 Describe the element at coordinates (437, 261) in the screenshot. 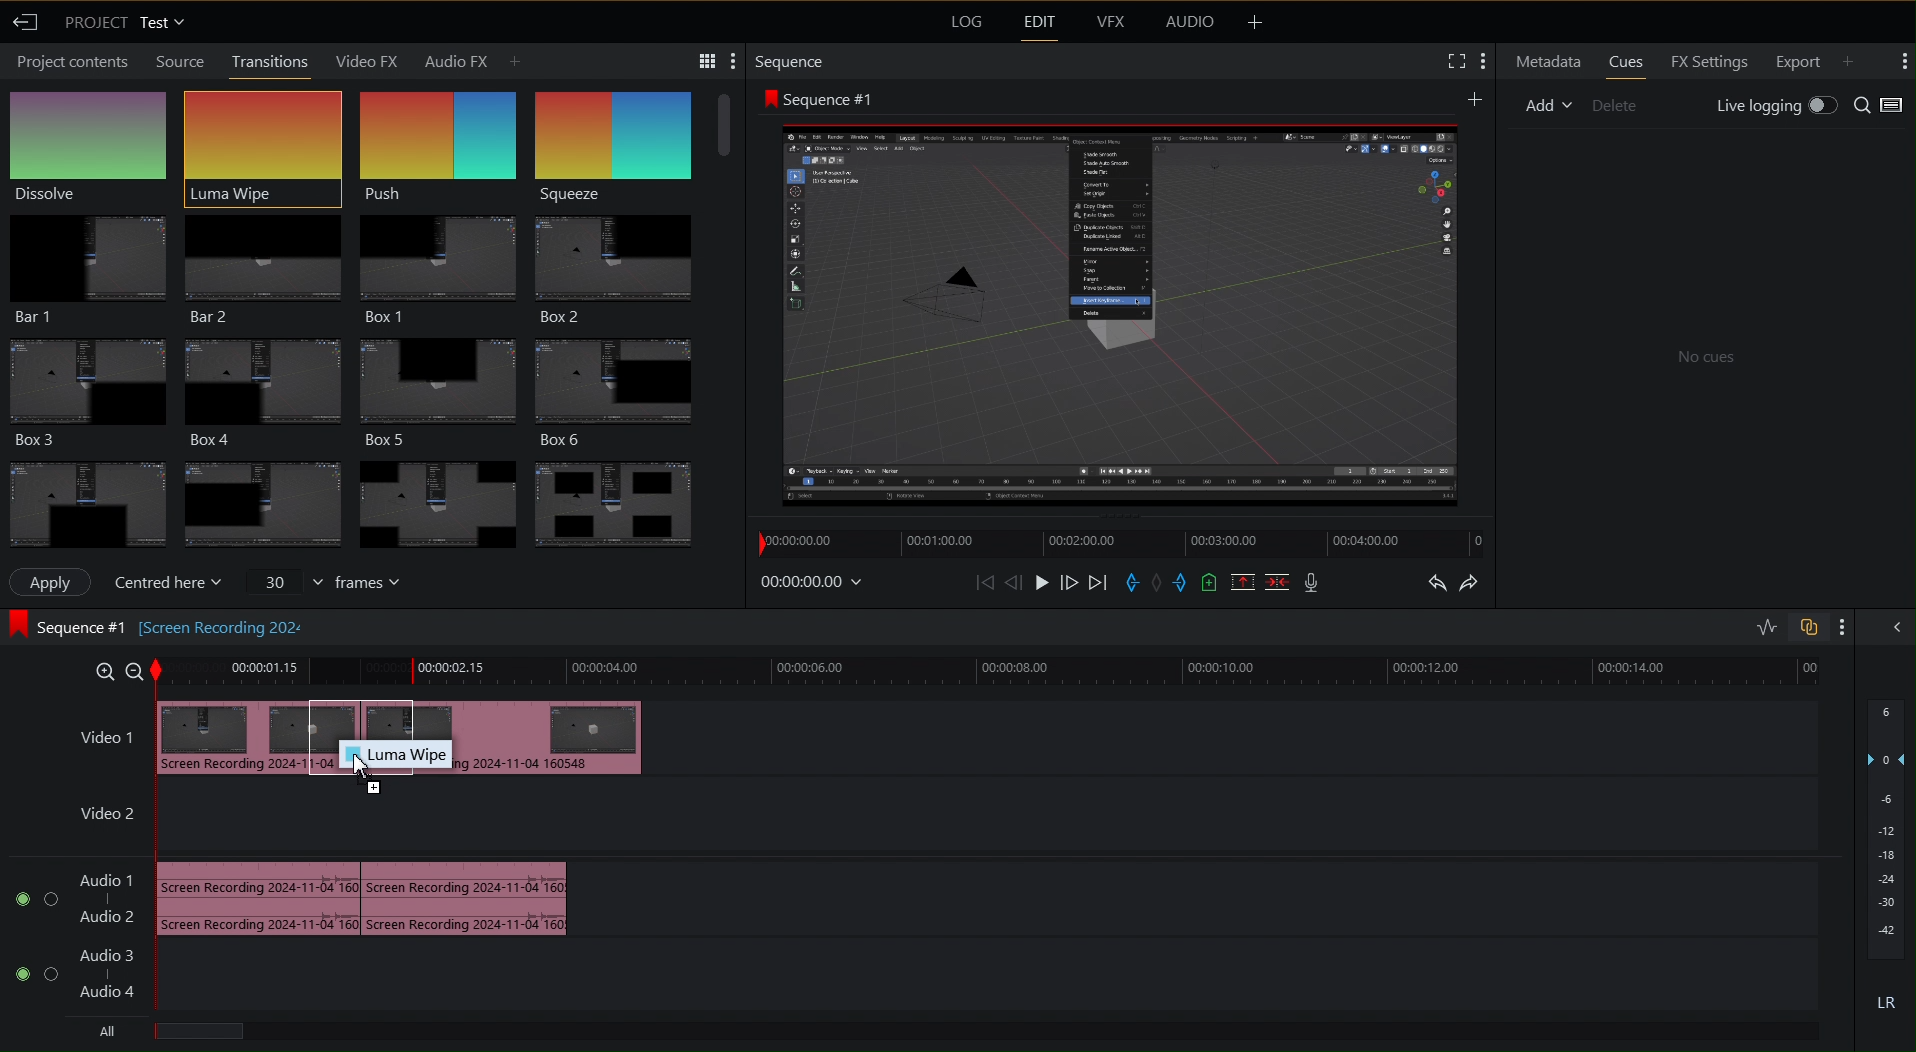

I see `Box 1` at that location.